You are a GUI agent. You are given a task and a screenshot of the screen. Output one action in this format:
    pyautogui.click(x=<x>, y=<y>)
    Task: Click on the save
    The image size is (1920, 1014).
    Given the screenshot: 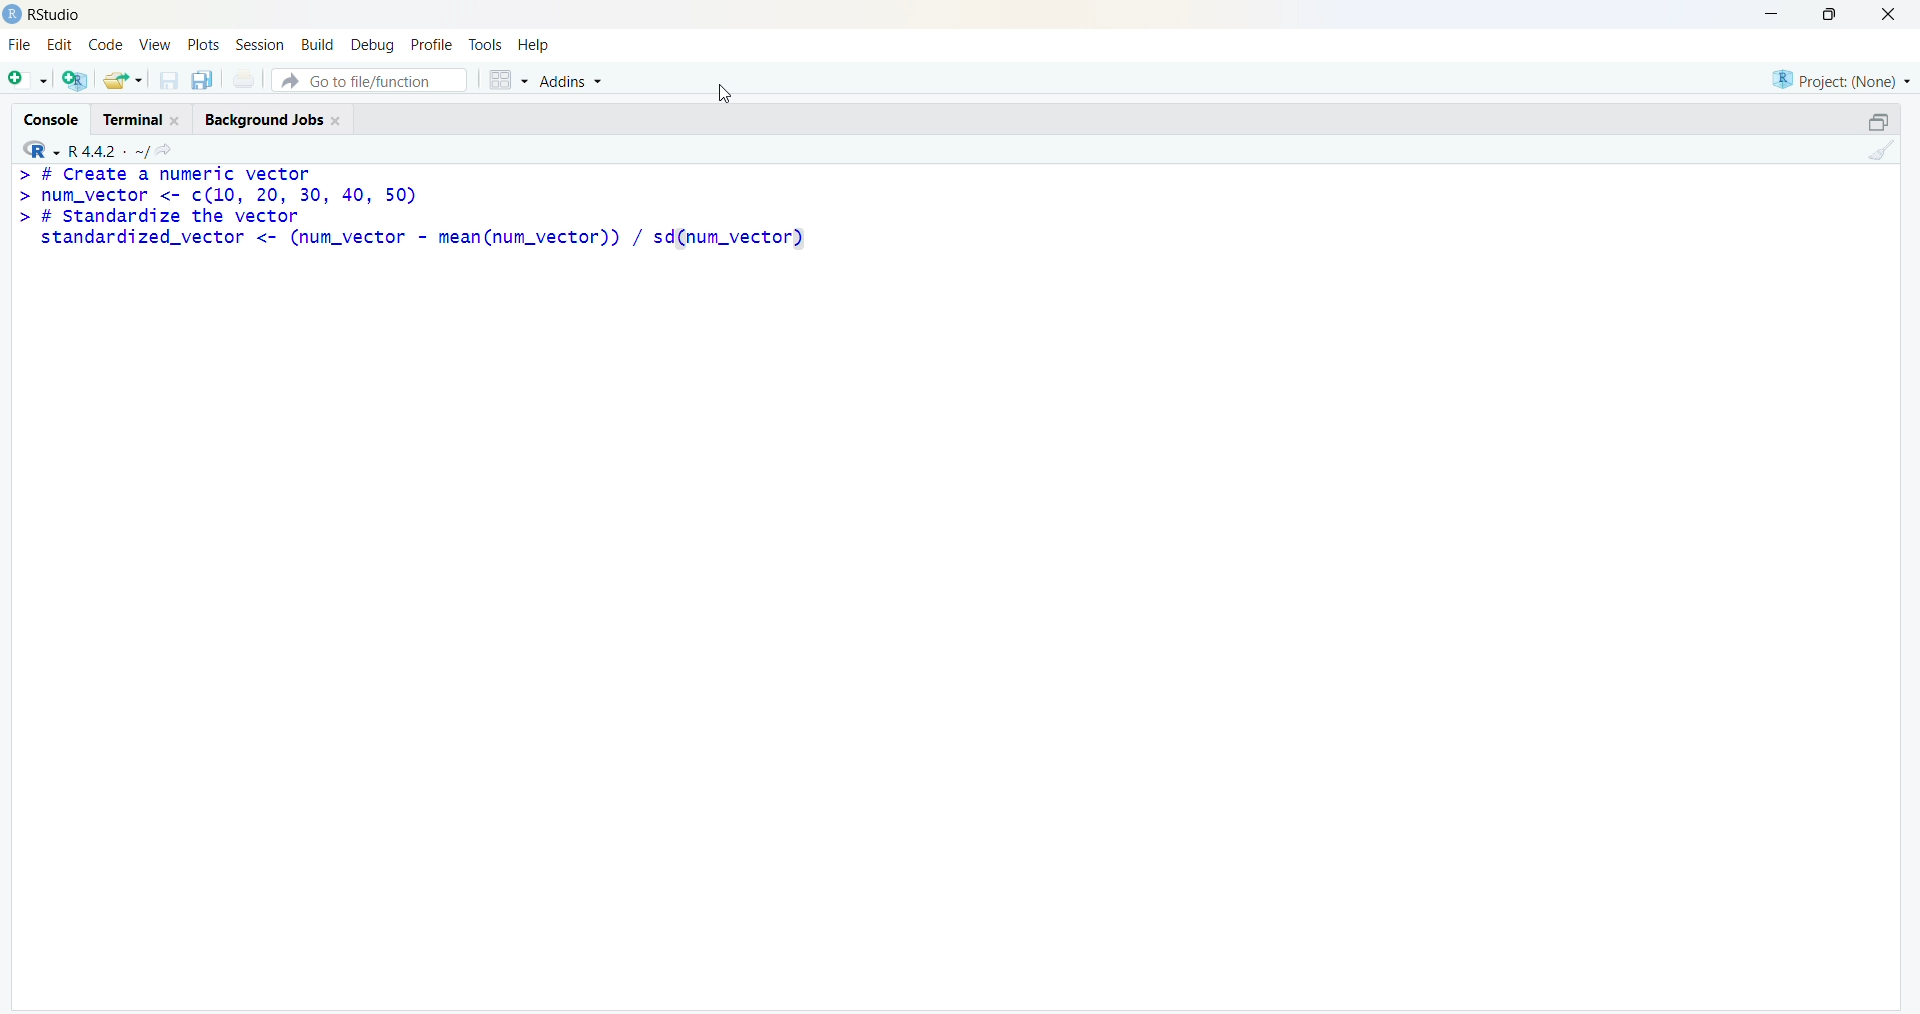 What is the action you would take?
    pyautogui.click(x=168, y=80)
    